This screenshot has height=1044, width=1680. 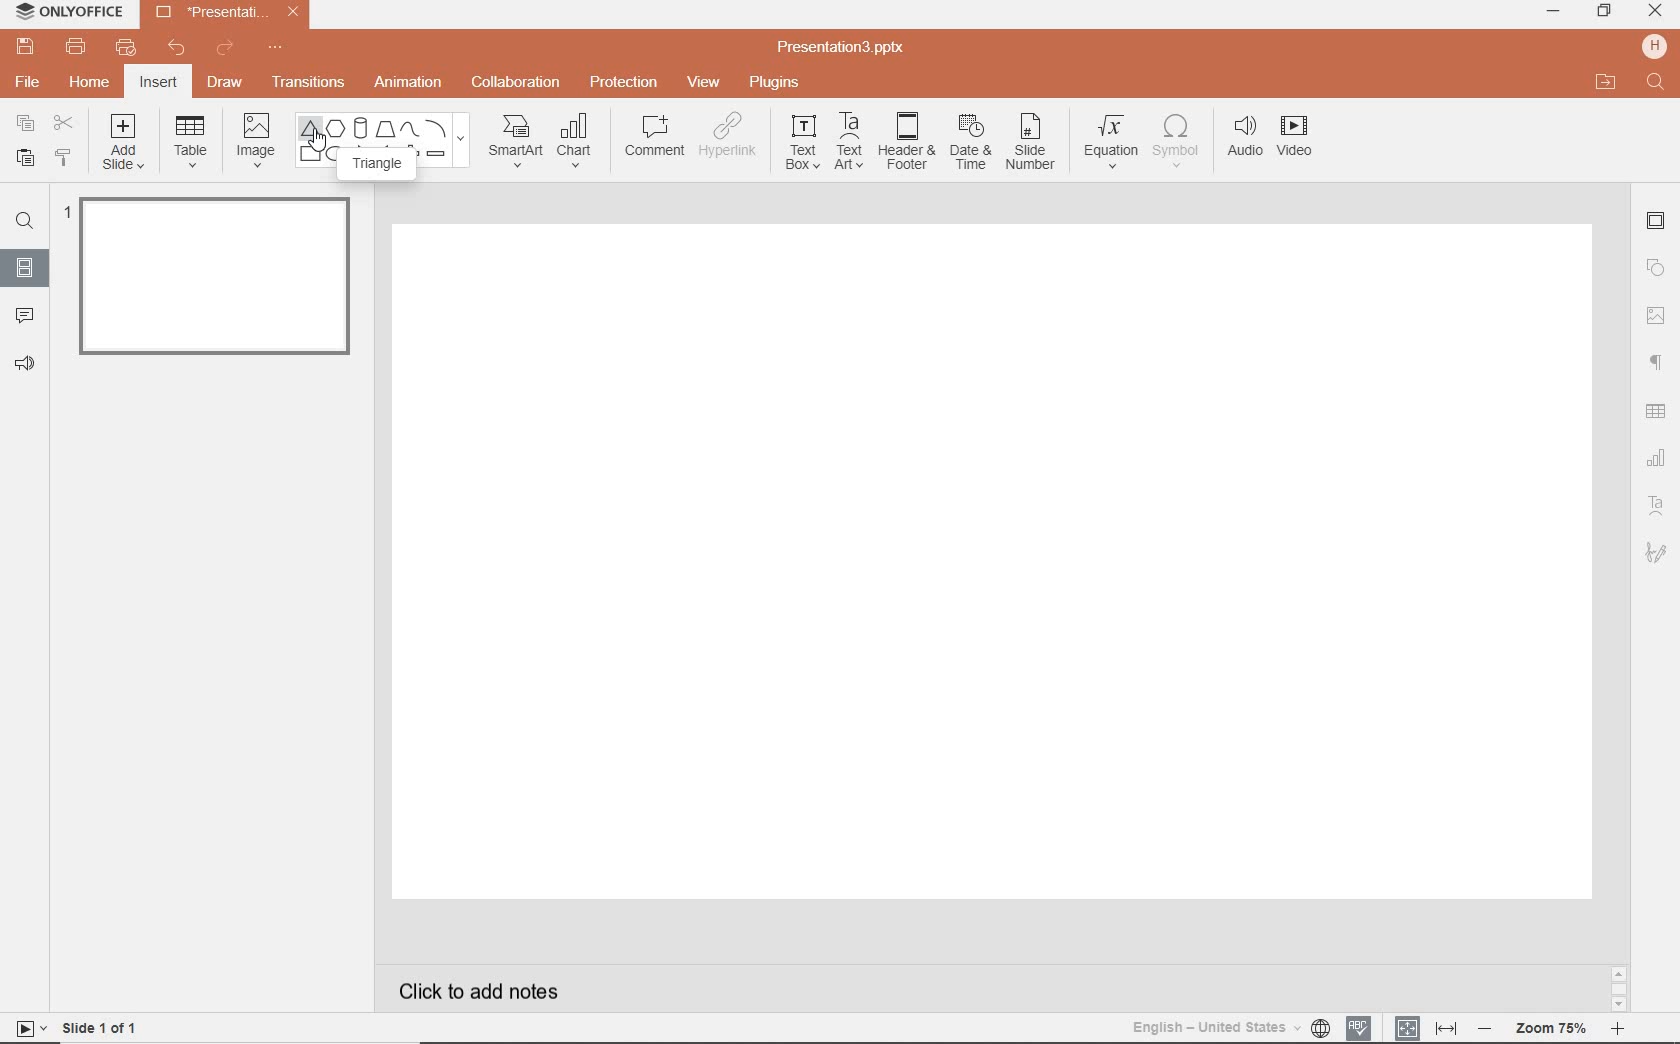 I want to click on AUDIO, so click(x=1240, y=138).